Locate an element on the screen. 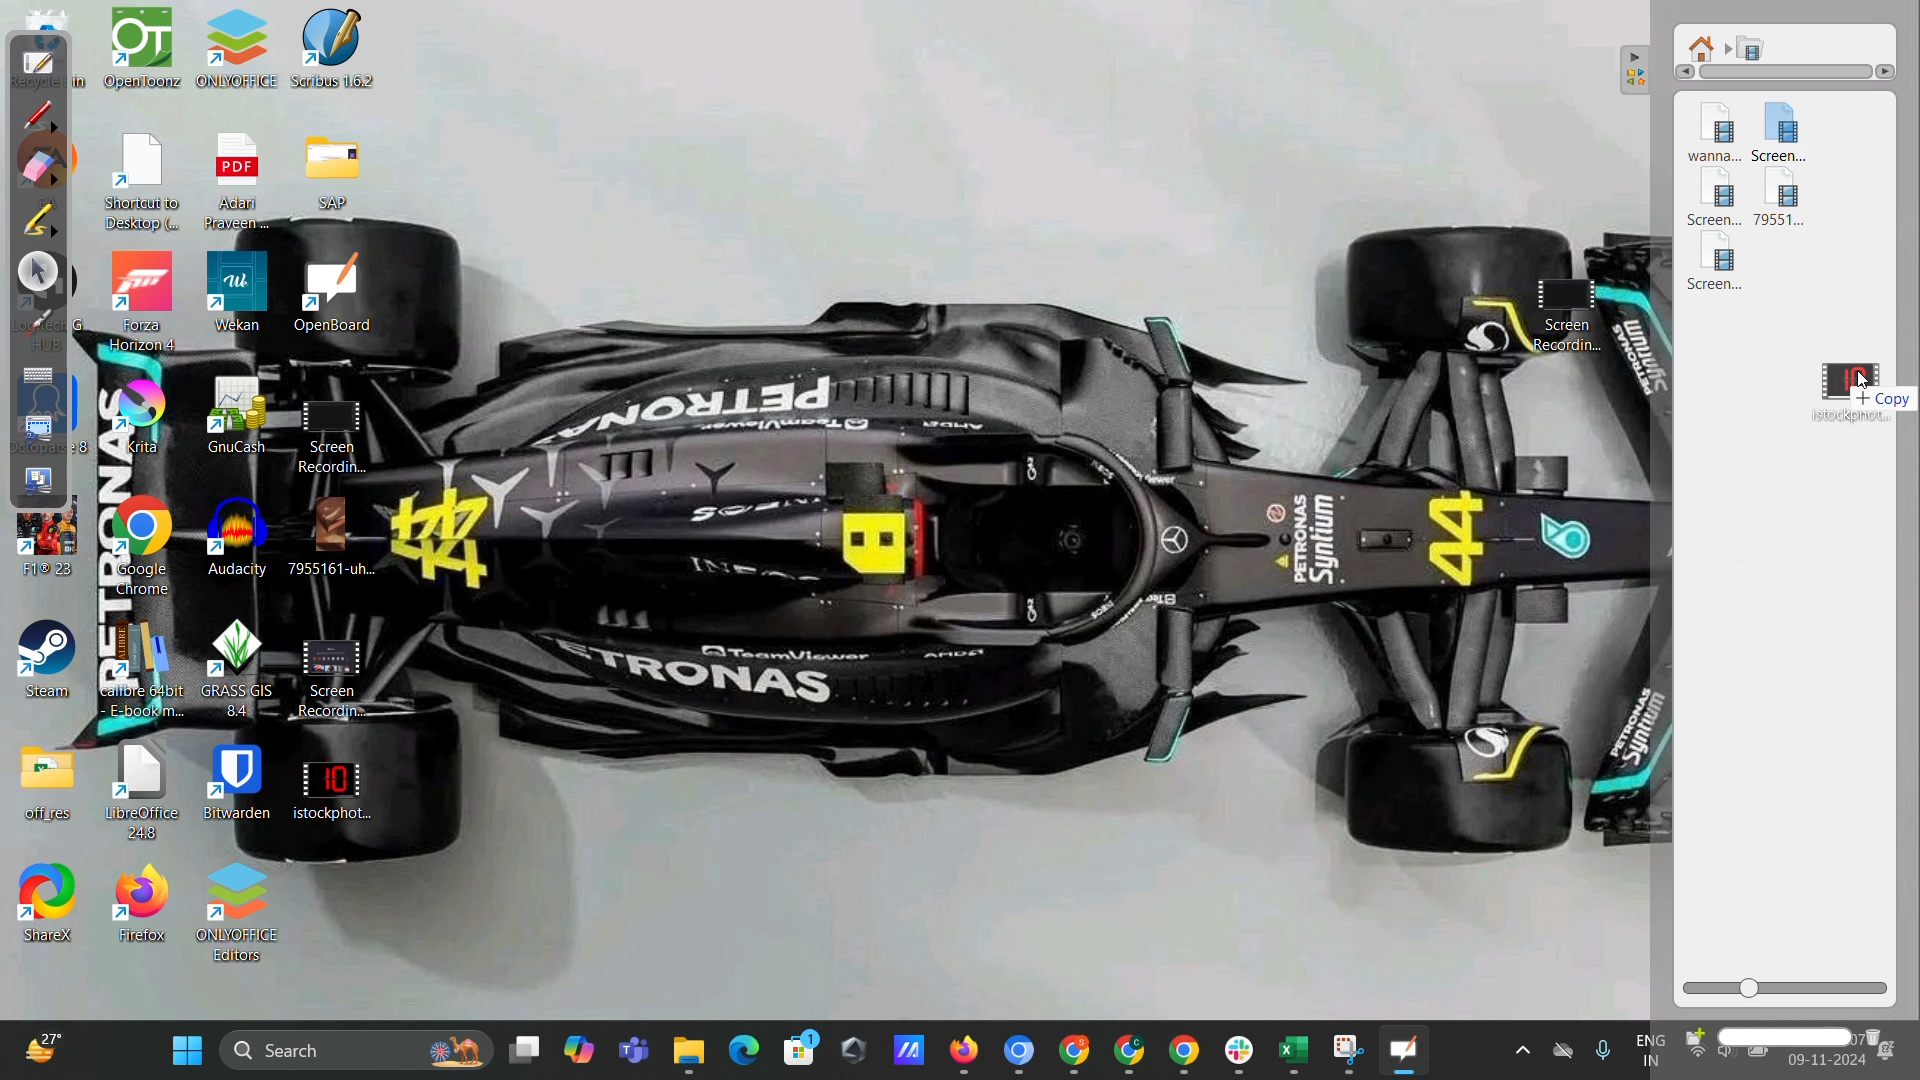 This screenshot has height=1080, width=1920. Minimized snipping tool is located at coordinates (1348, 1048).